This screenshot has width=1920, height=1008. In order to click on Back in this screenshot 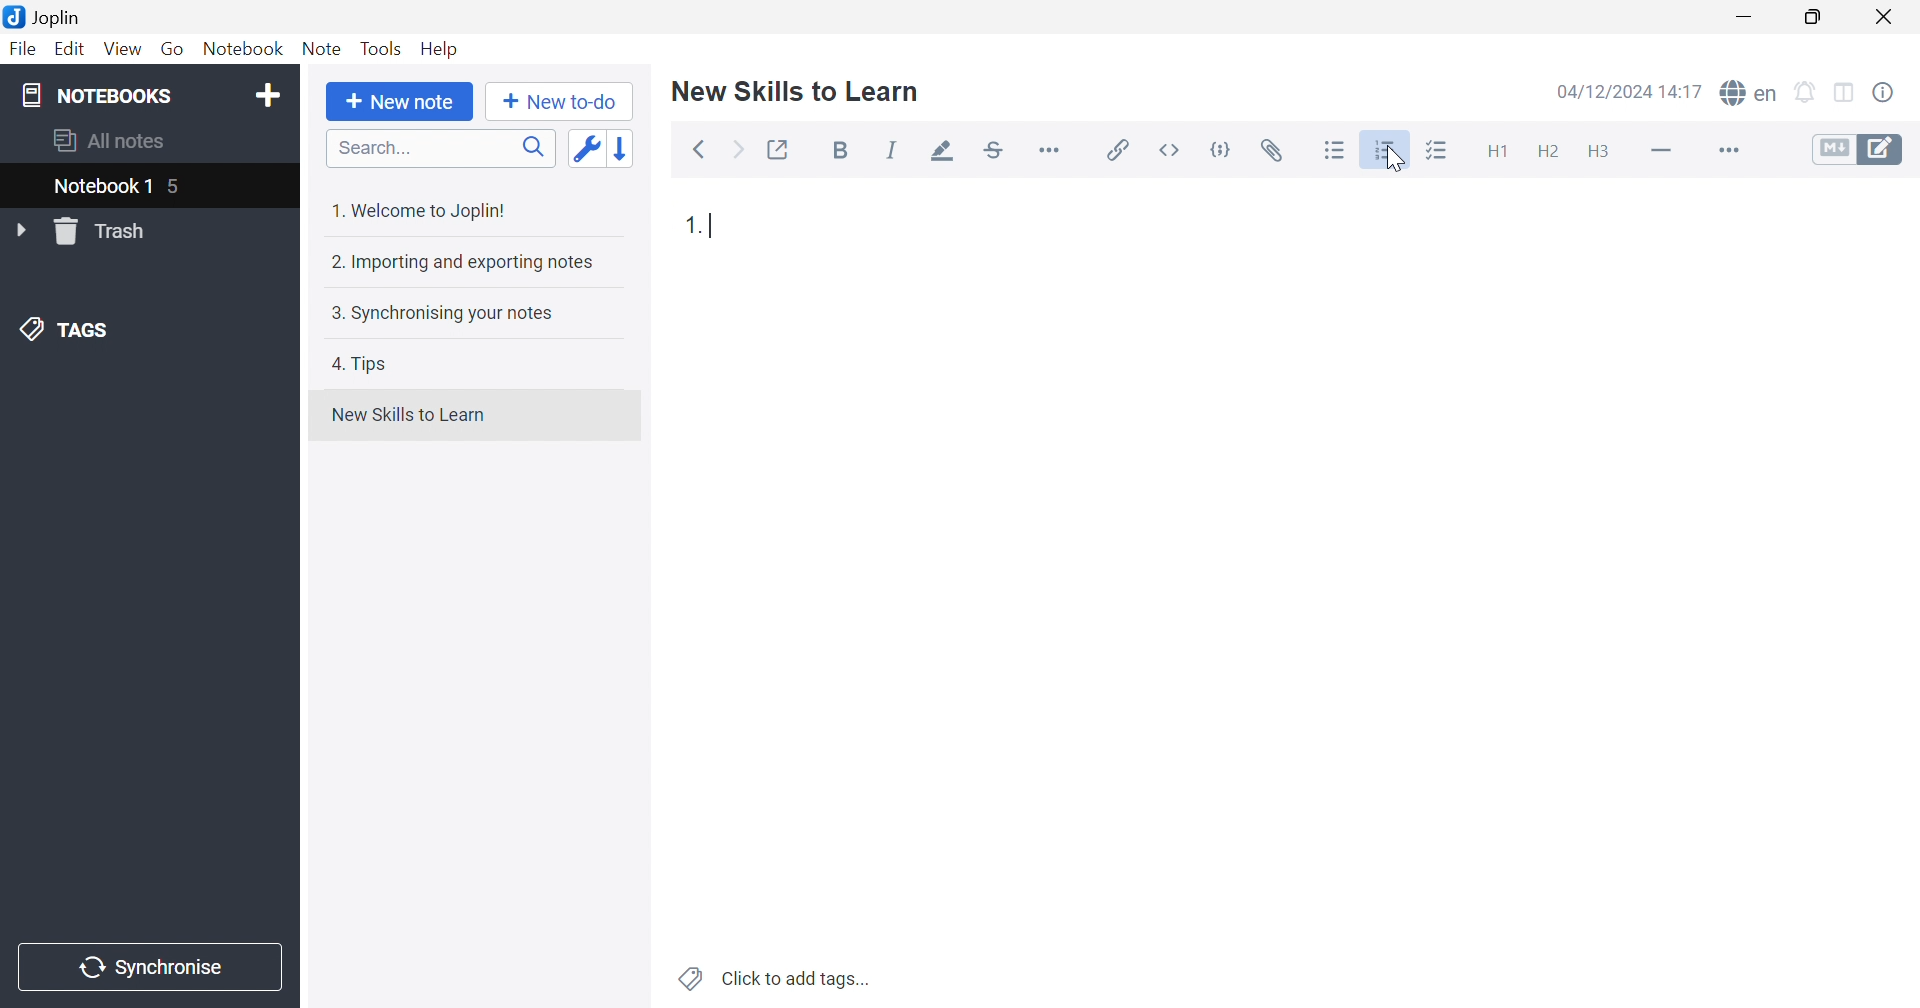, I will do `click(699, 151)`.